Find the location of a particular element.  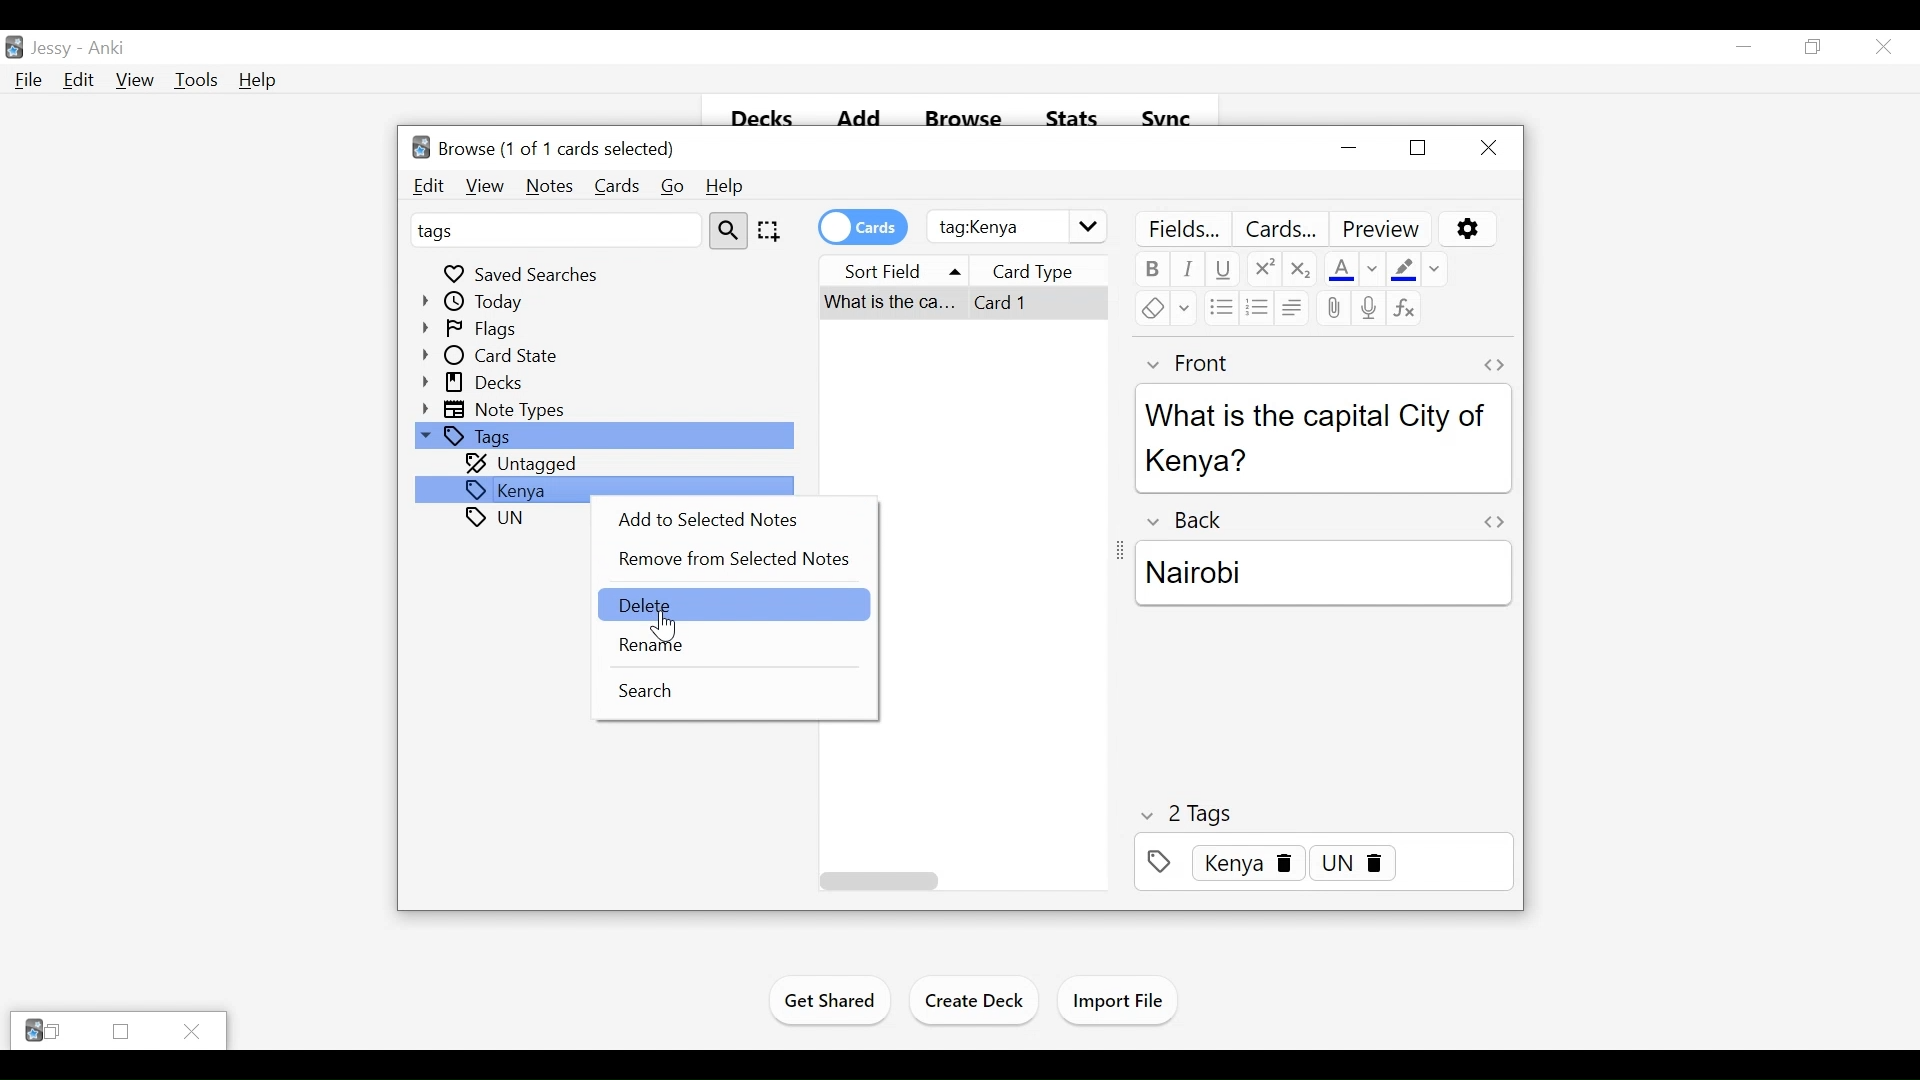

Bold  is located at coordinates (1151, 270).